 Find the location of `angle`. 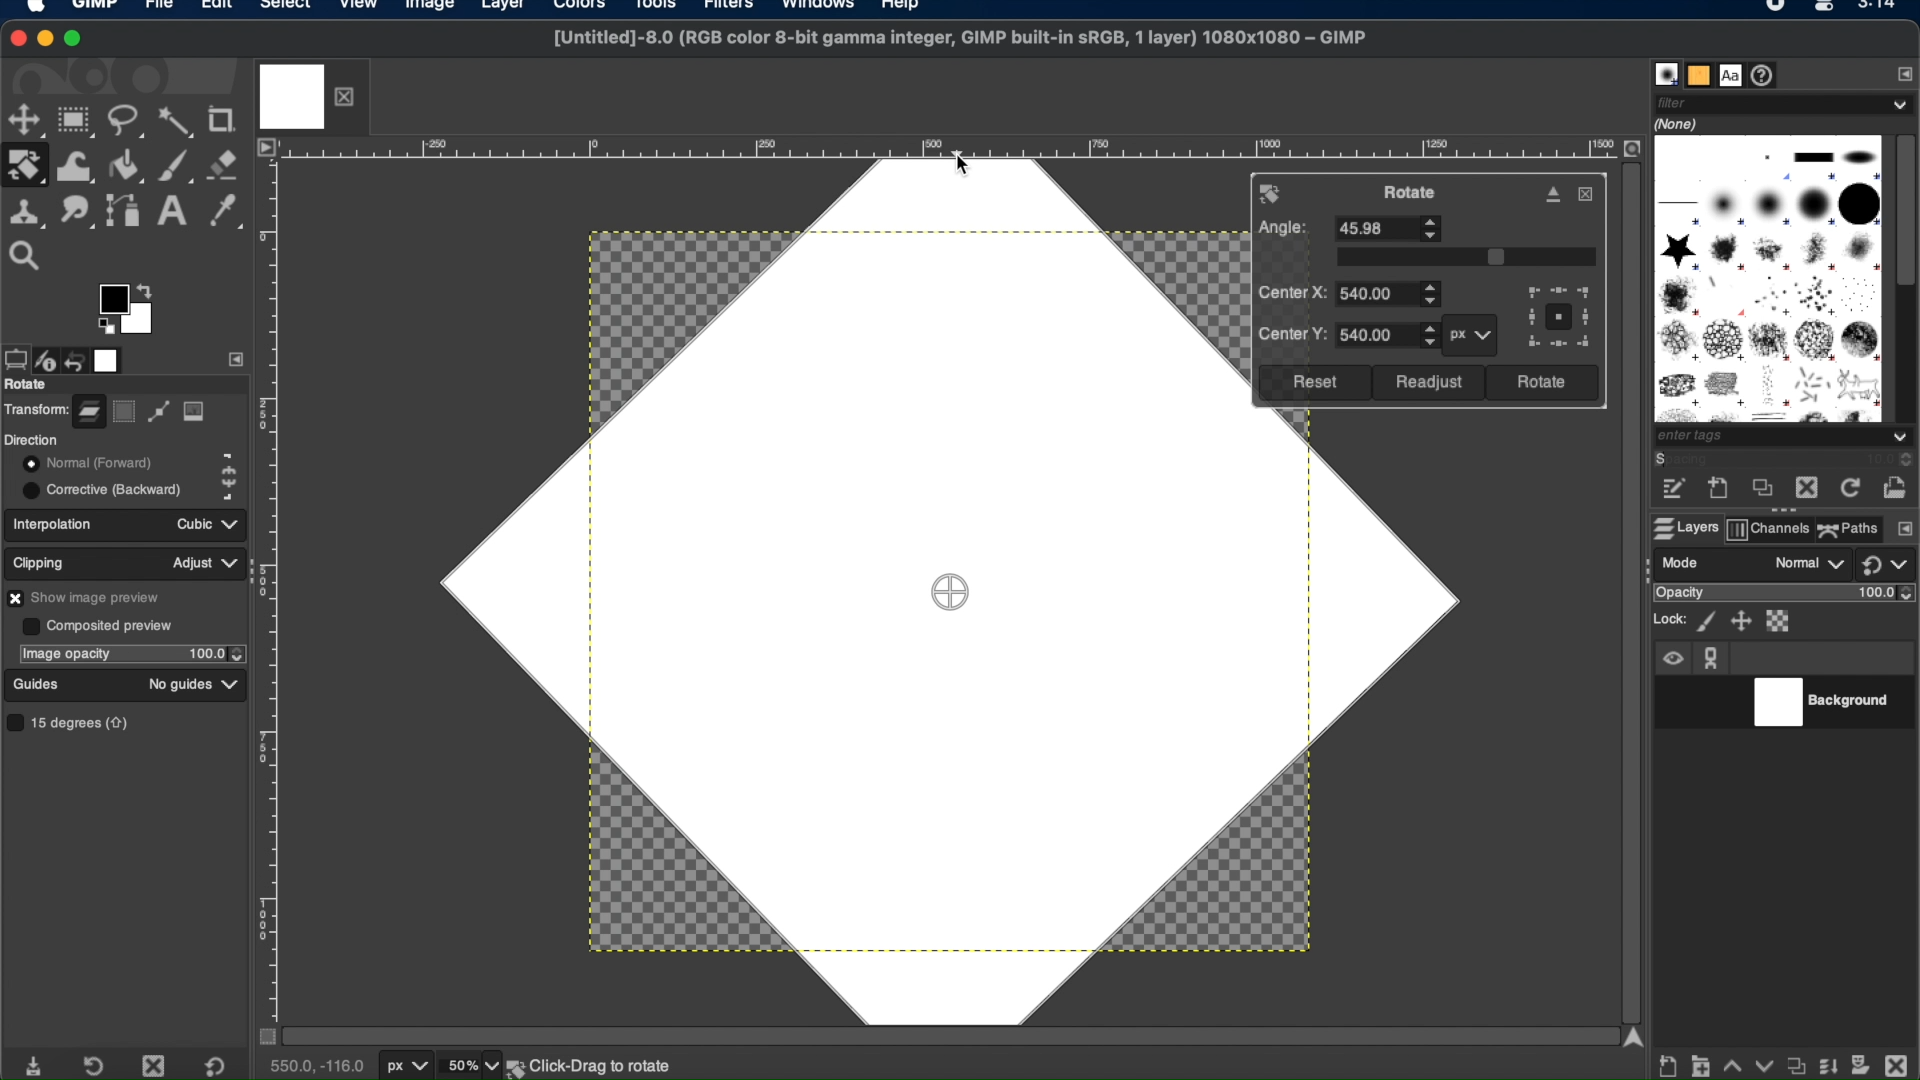

angle is located at coordinates (1349, 230).